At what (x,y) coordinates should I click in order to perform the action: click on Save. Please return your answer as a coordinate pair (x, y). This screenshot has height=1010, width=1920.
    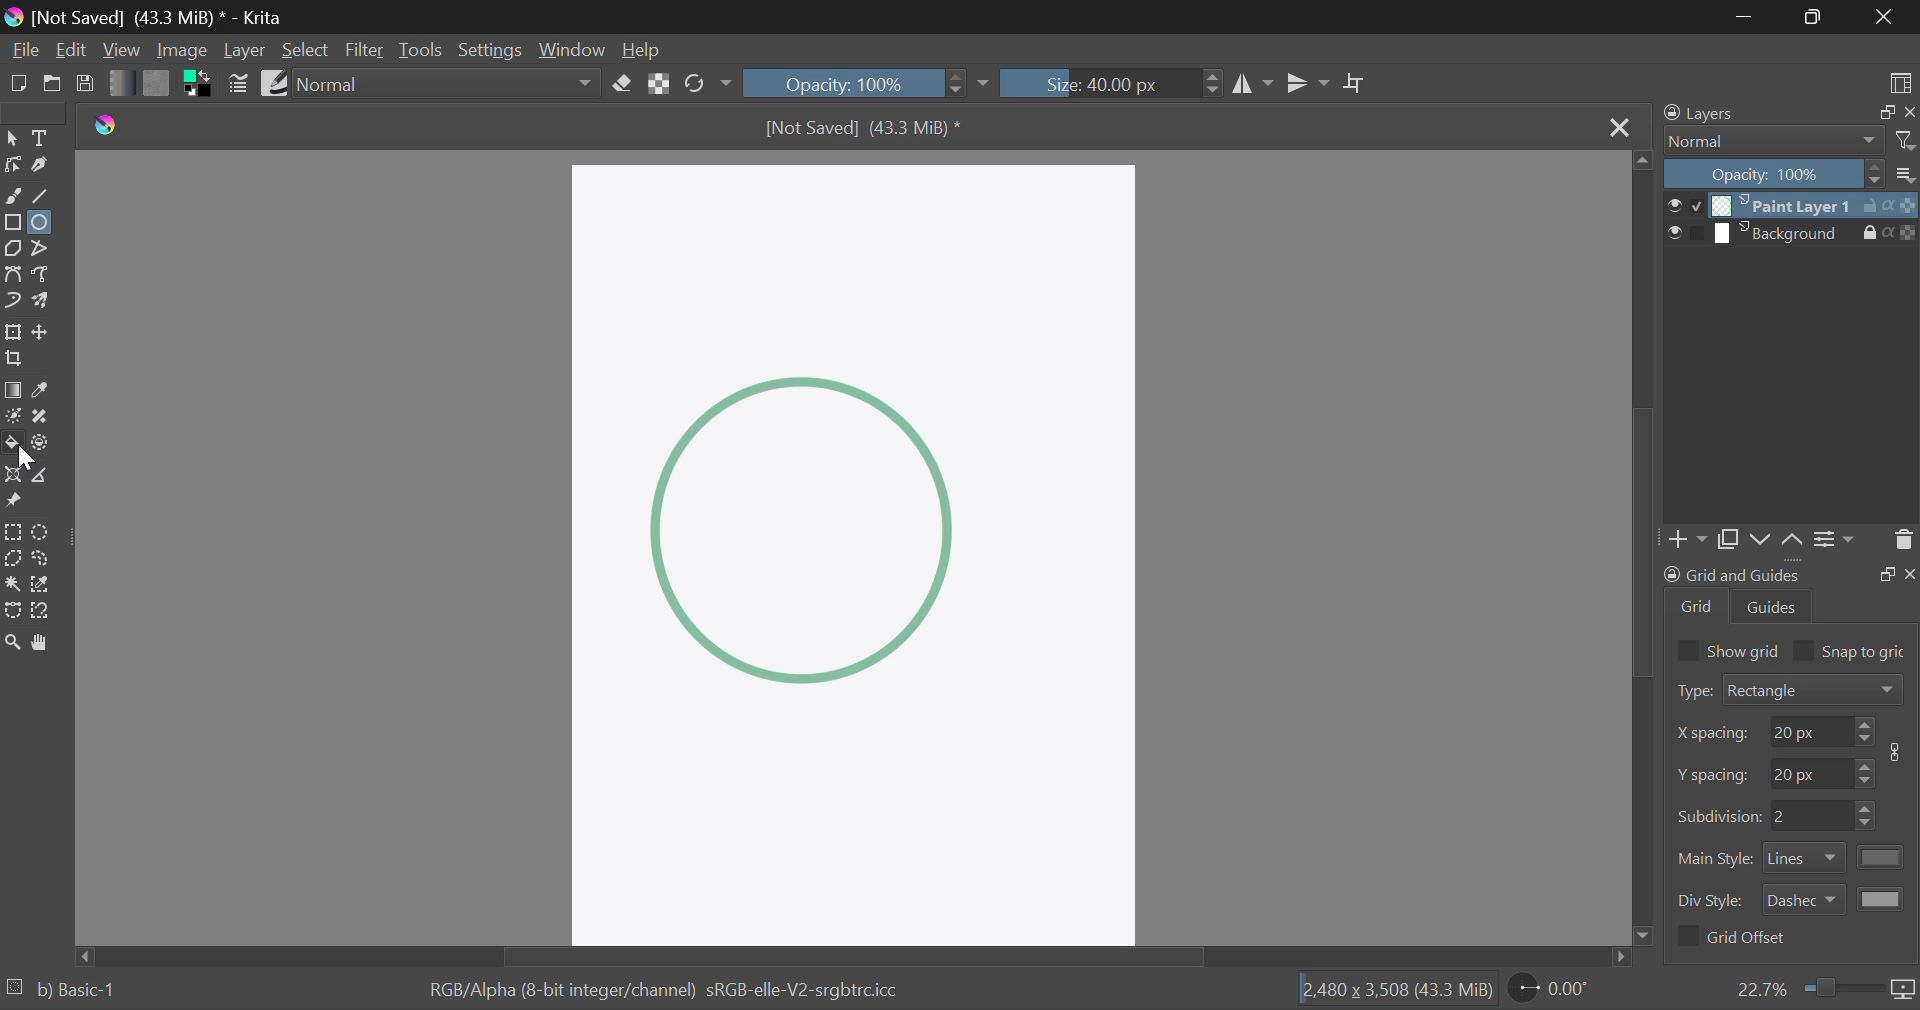
    Looking at the image, I should click on (86, 86).